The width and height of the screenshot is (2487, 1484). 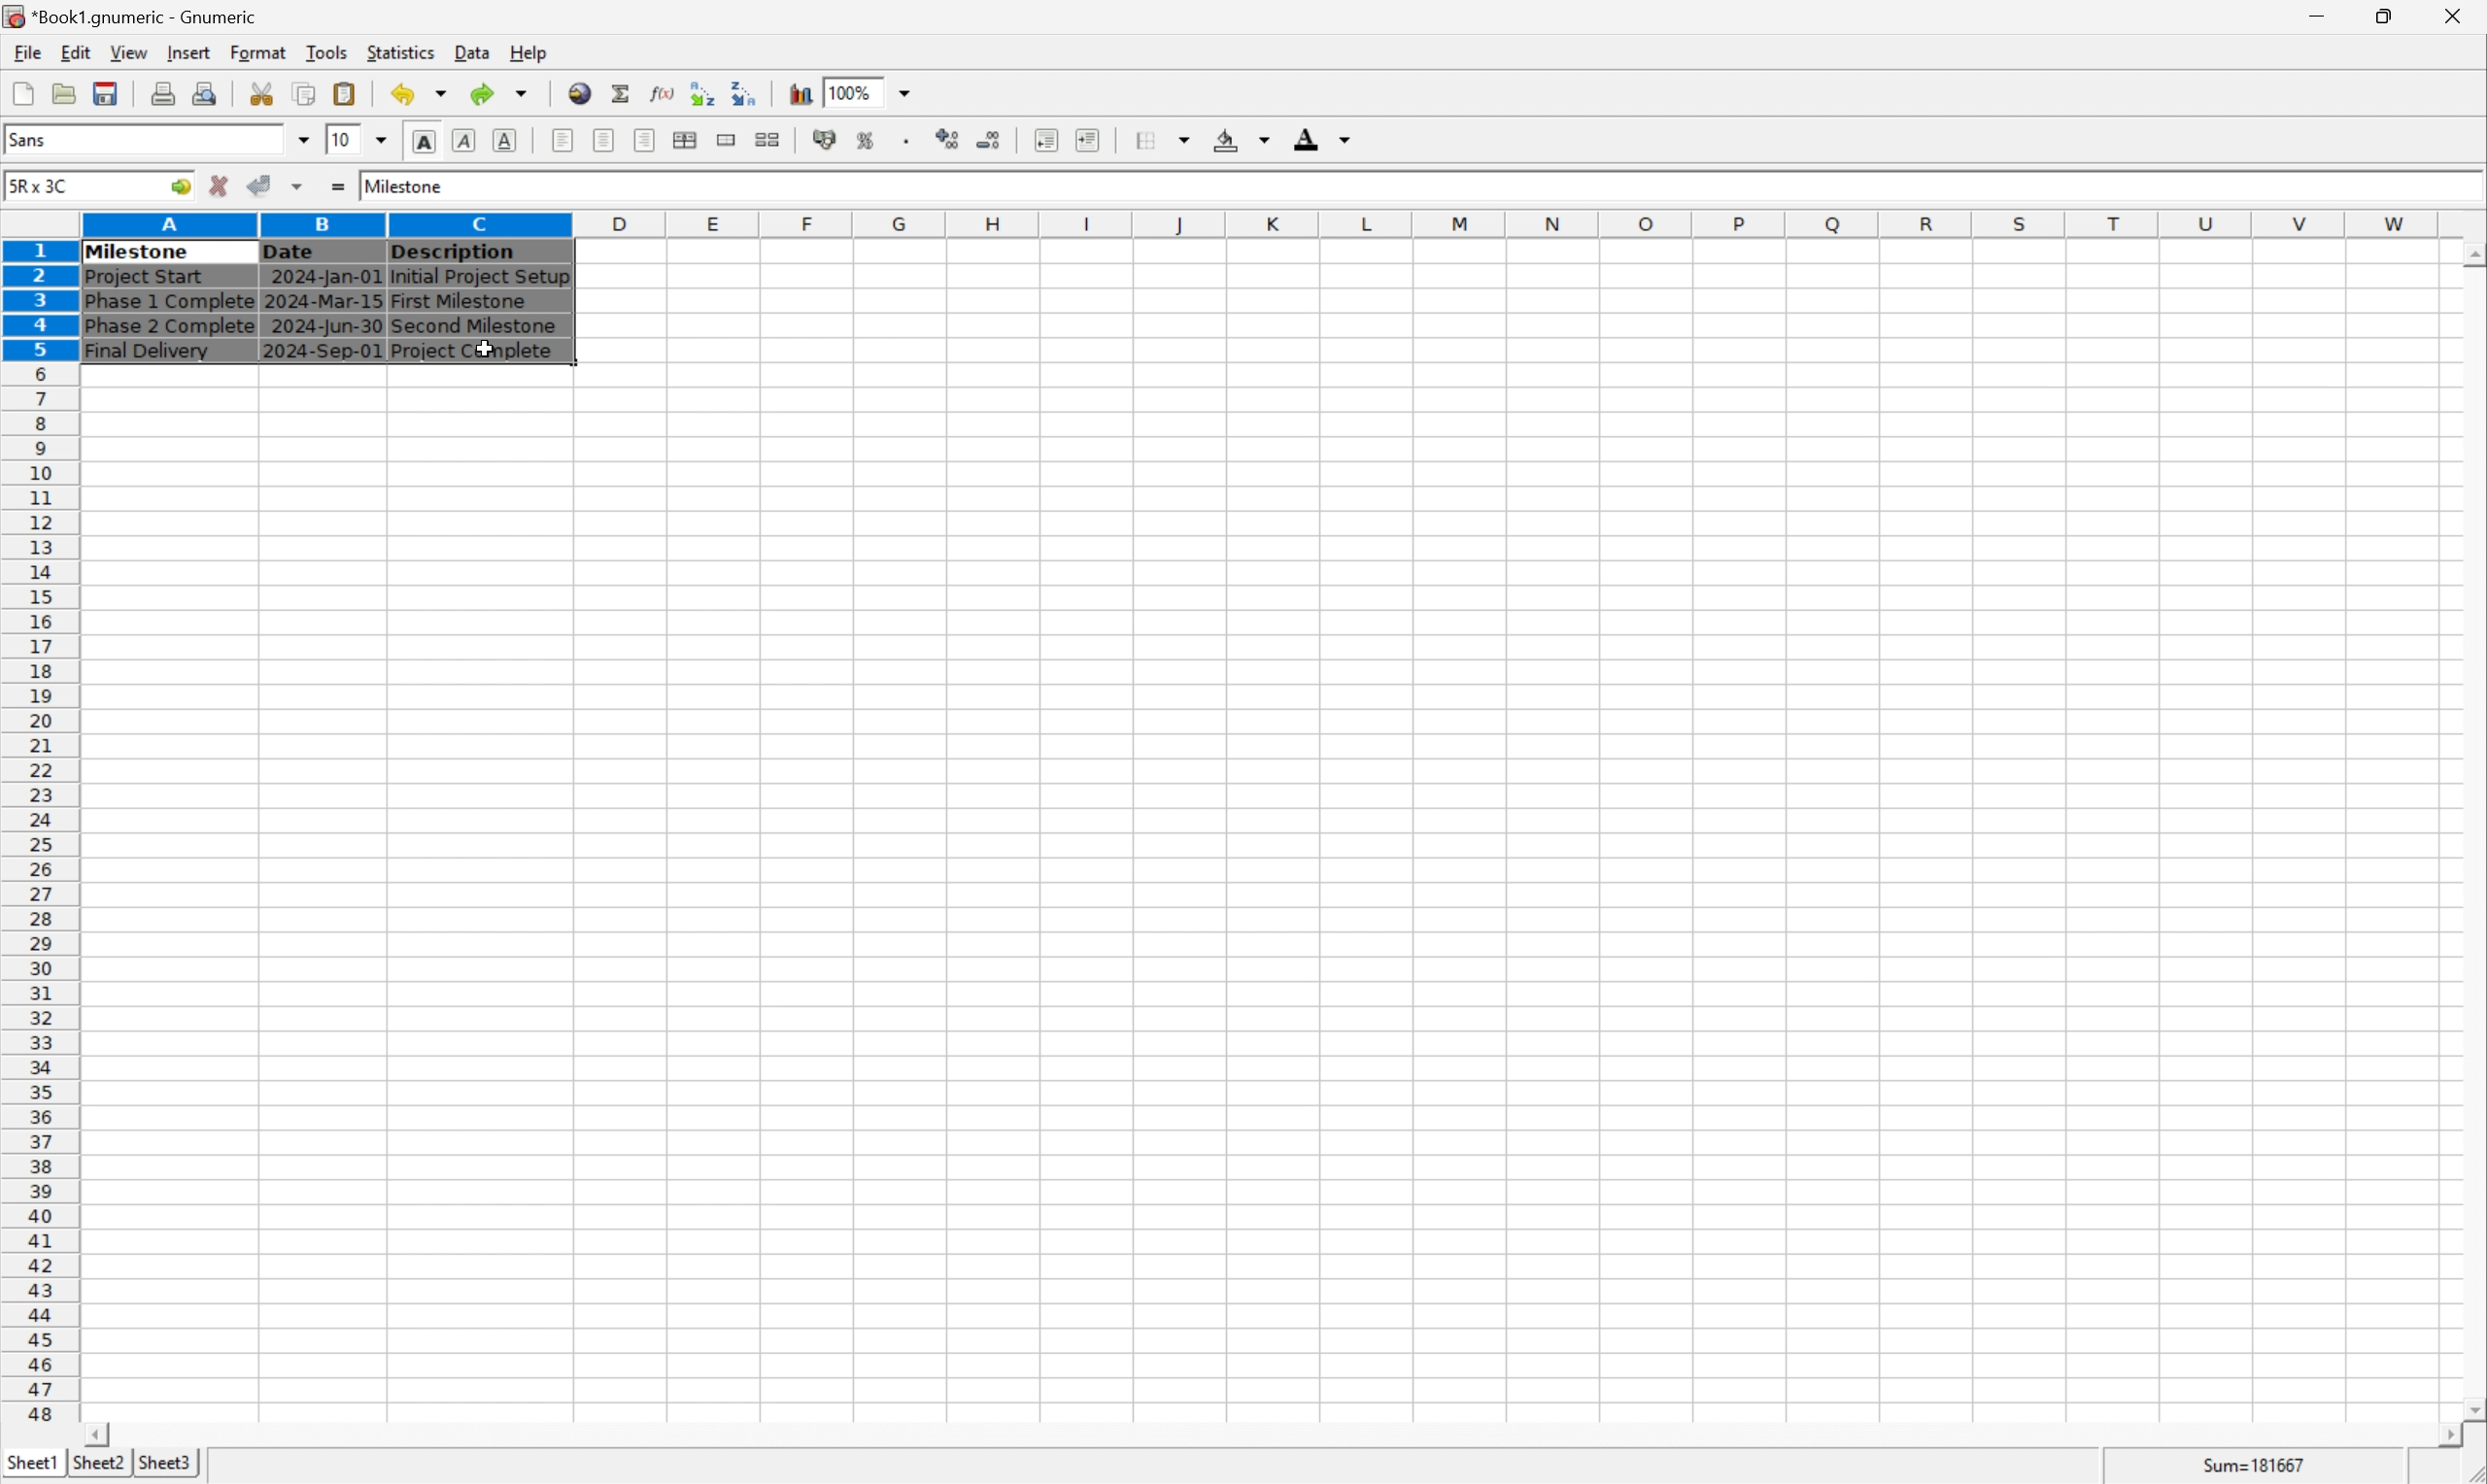 What do you see at coordinates (728, 140) in the screenshot?
I see `merge a range of cells` at bounding box center [728, 140].